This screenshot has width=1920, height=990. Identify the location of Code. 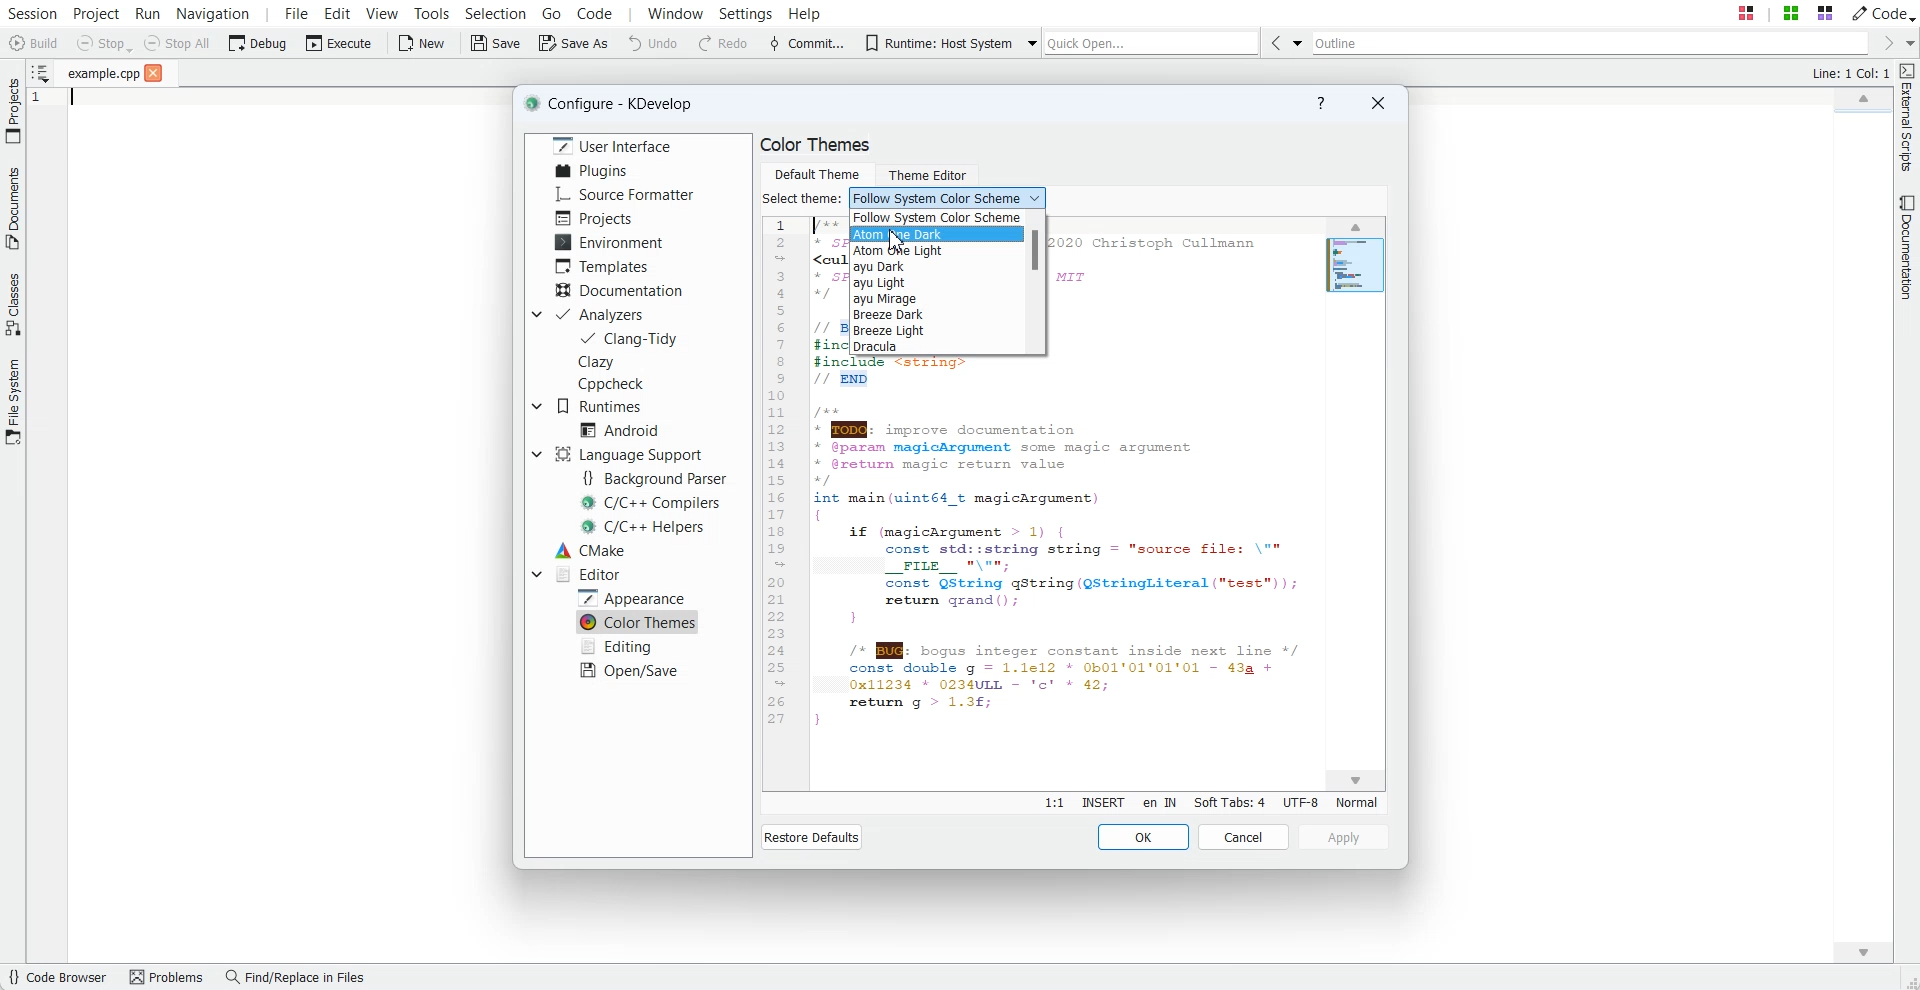
(1883, 12).